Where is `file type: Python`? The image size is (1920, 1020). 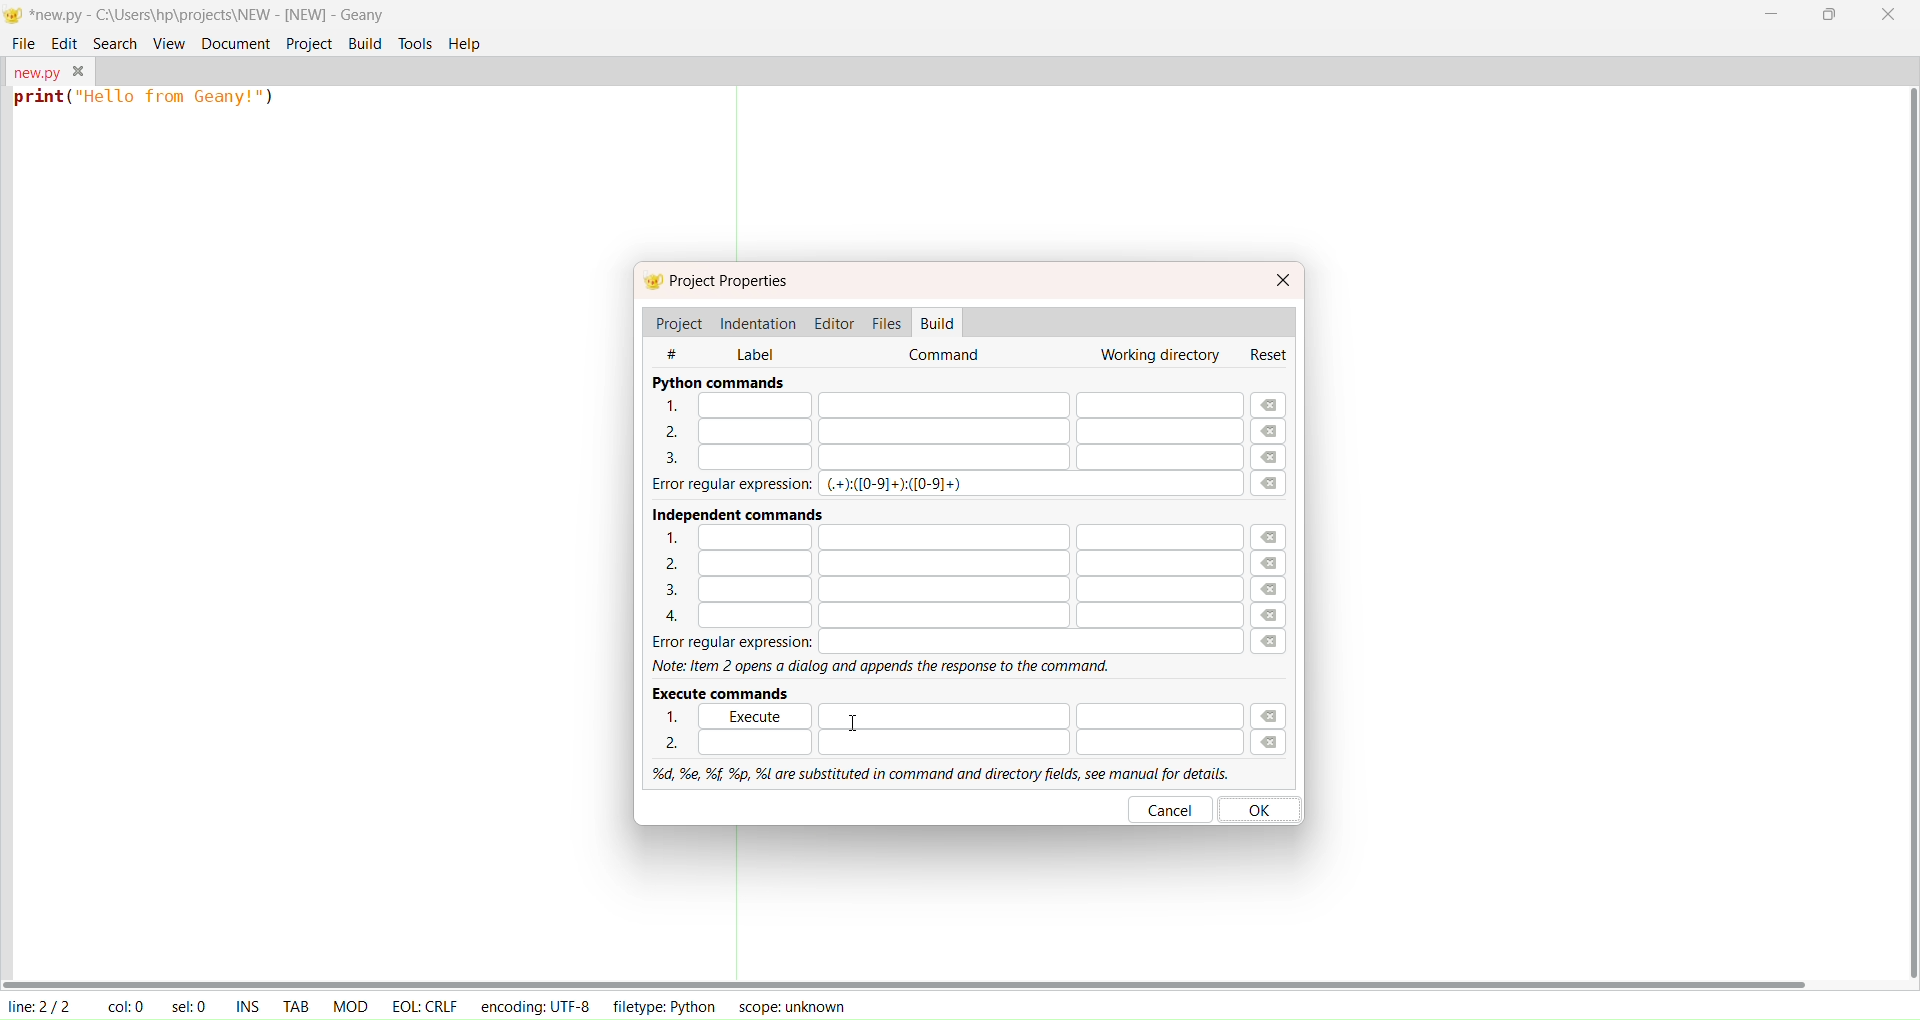 file type: Python is located at coordinates (661, 1008).